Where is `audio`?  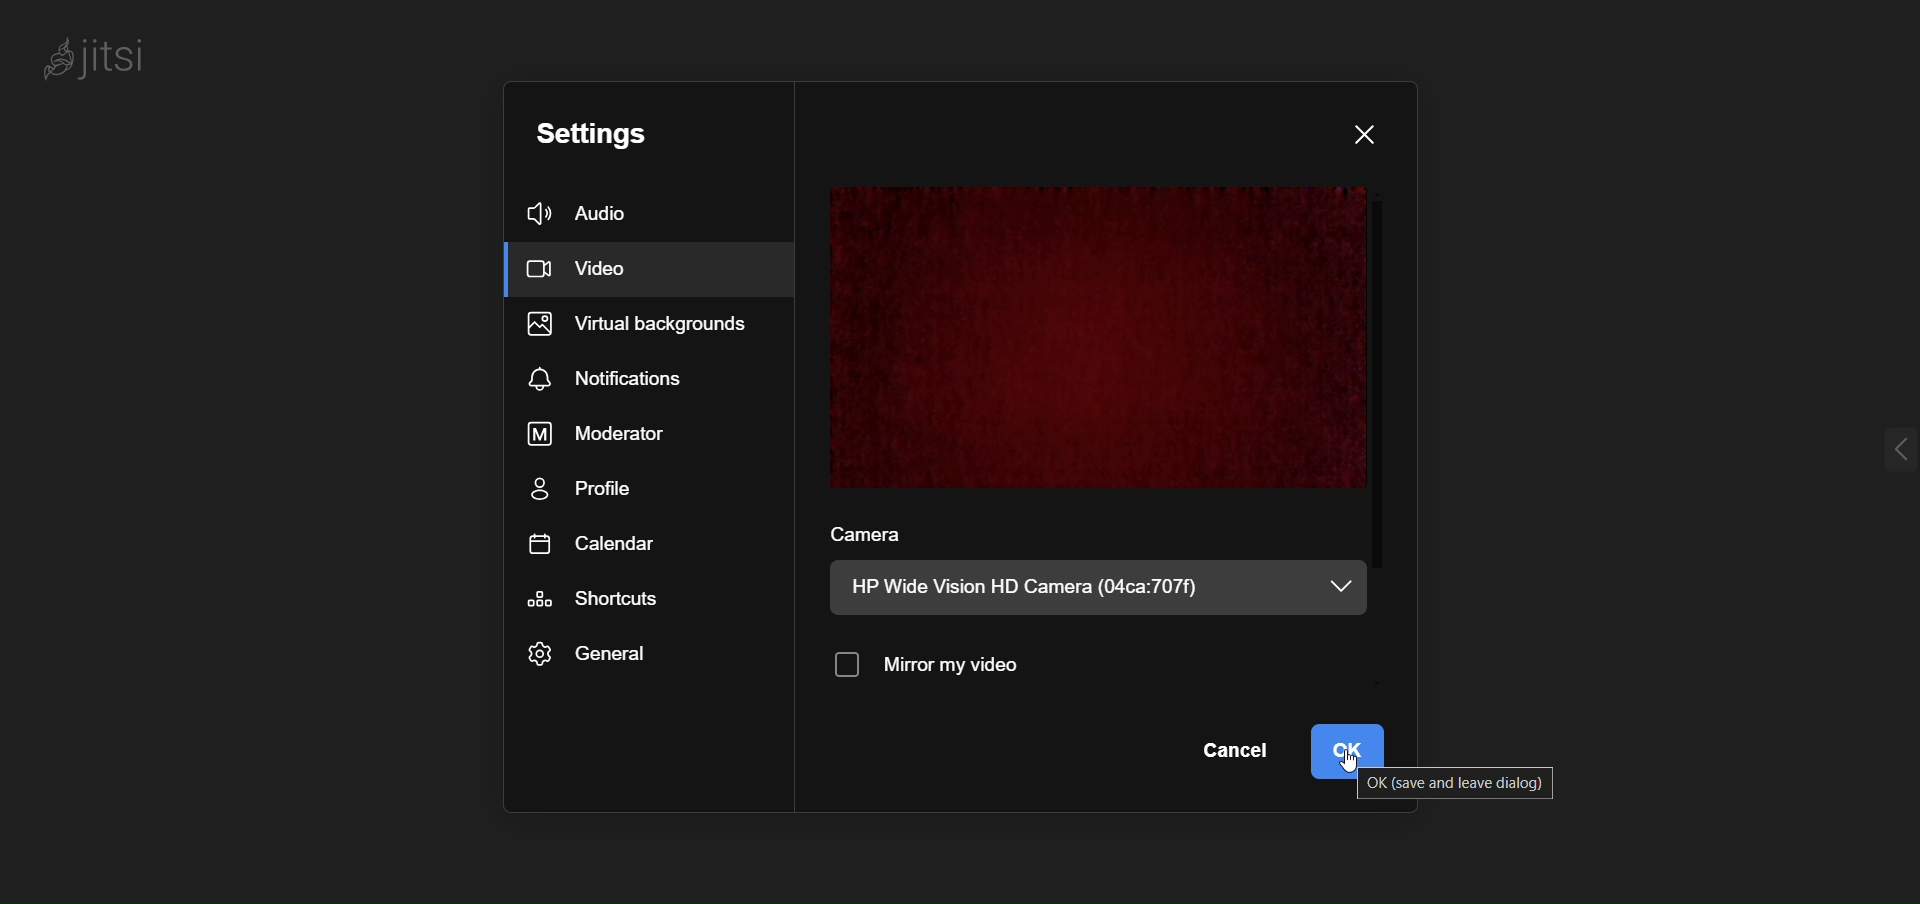
audio is located at coordinates (590, 211).